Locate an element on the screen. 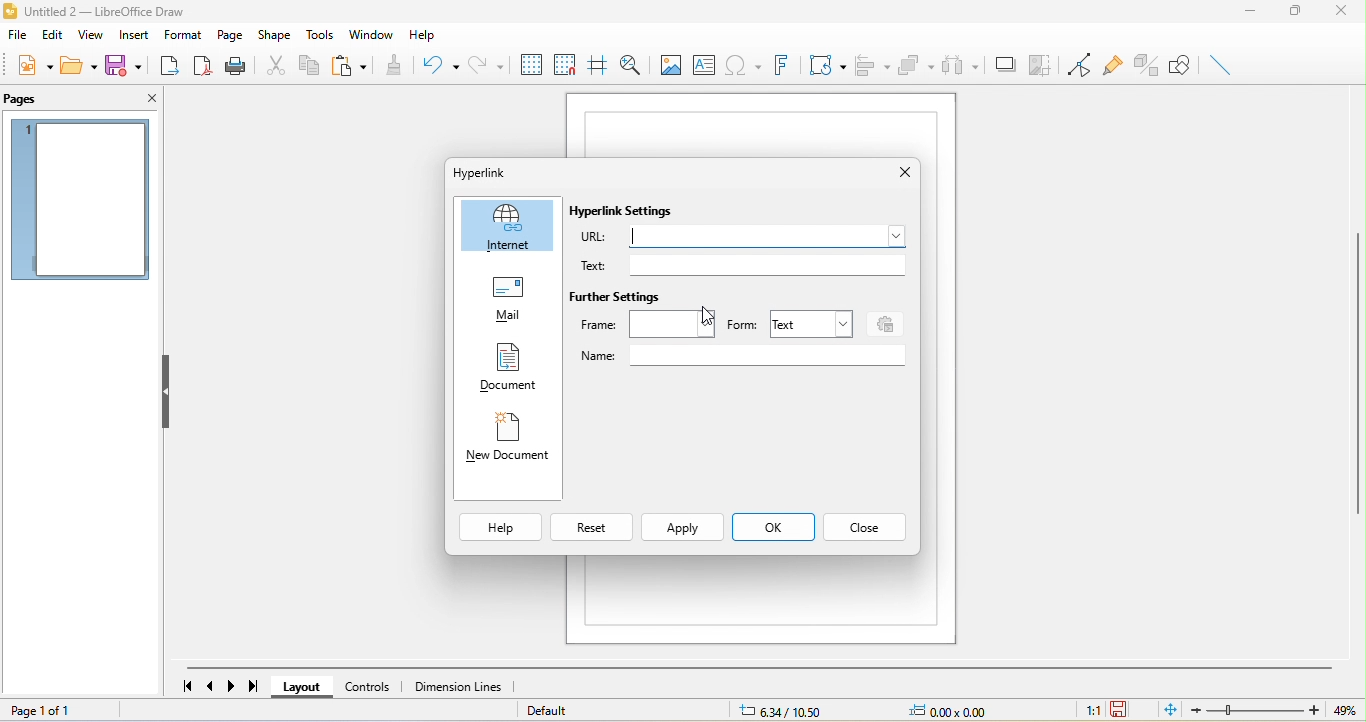 Image resolution: width=1366 pixels, height=722 pixels. show draw function is located at coordinates (1181, 62).